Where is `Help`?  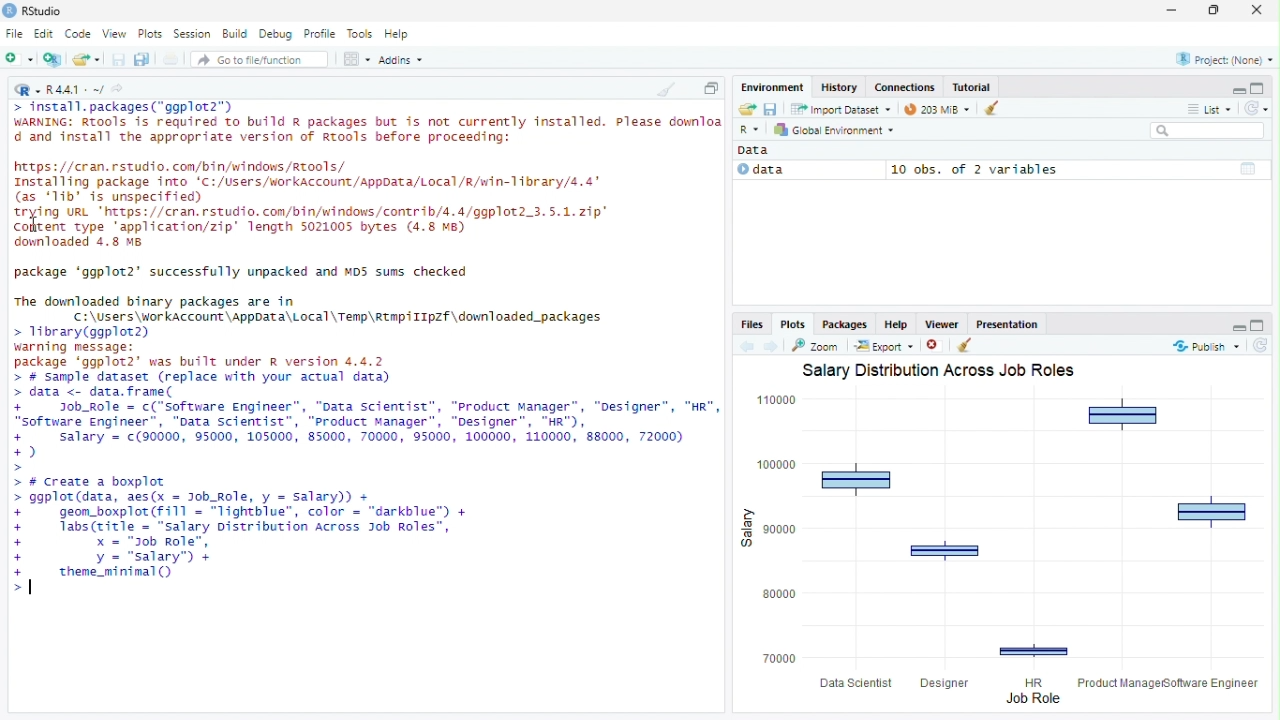
Help is located at coordinates (400, 35).